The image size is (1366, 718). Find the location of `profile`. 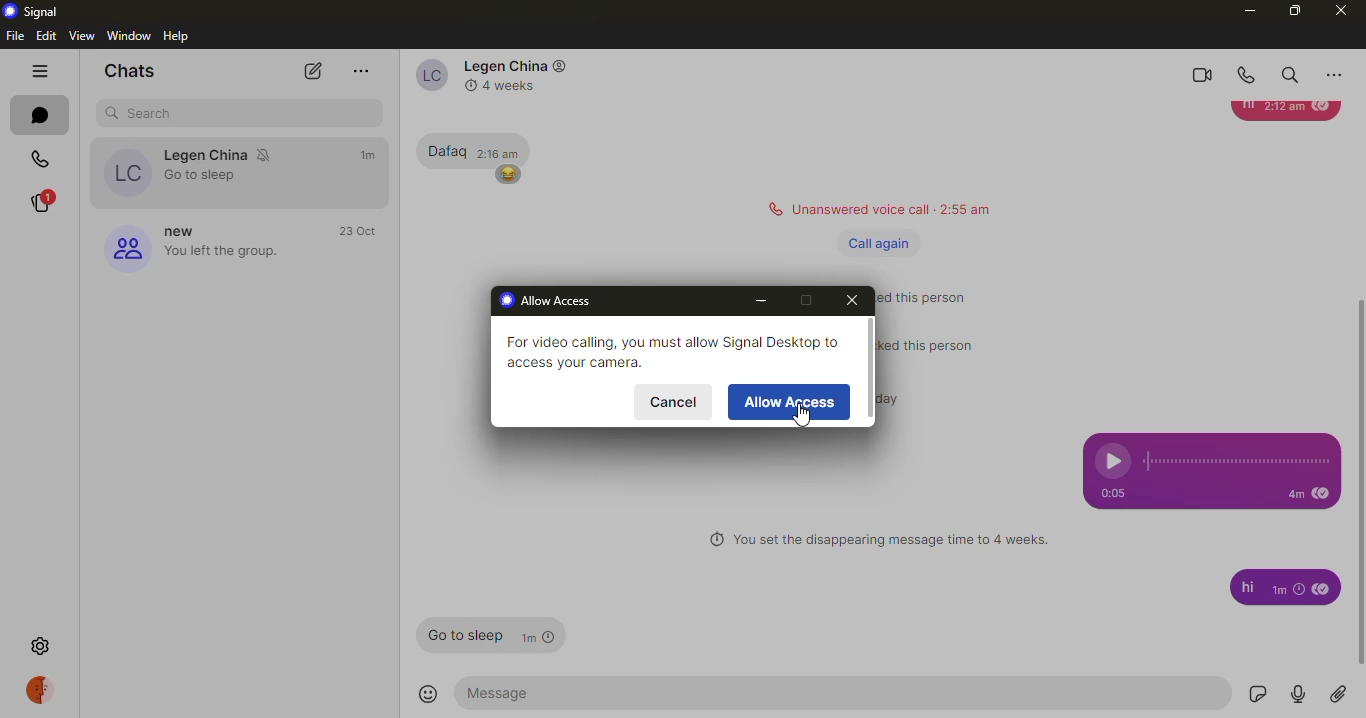

profile is located at coordinates (122, 246).